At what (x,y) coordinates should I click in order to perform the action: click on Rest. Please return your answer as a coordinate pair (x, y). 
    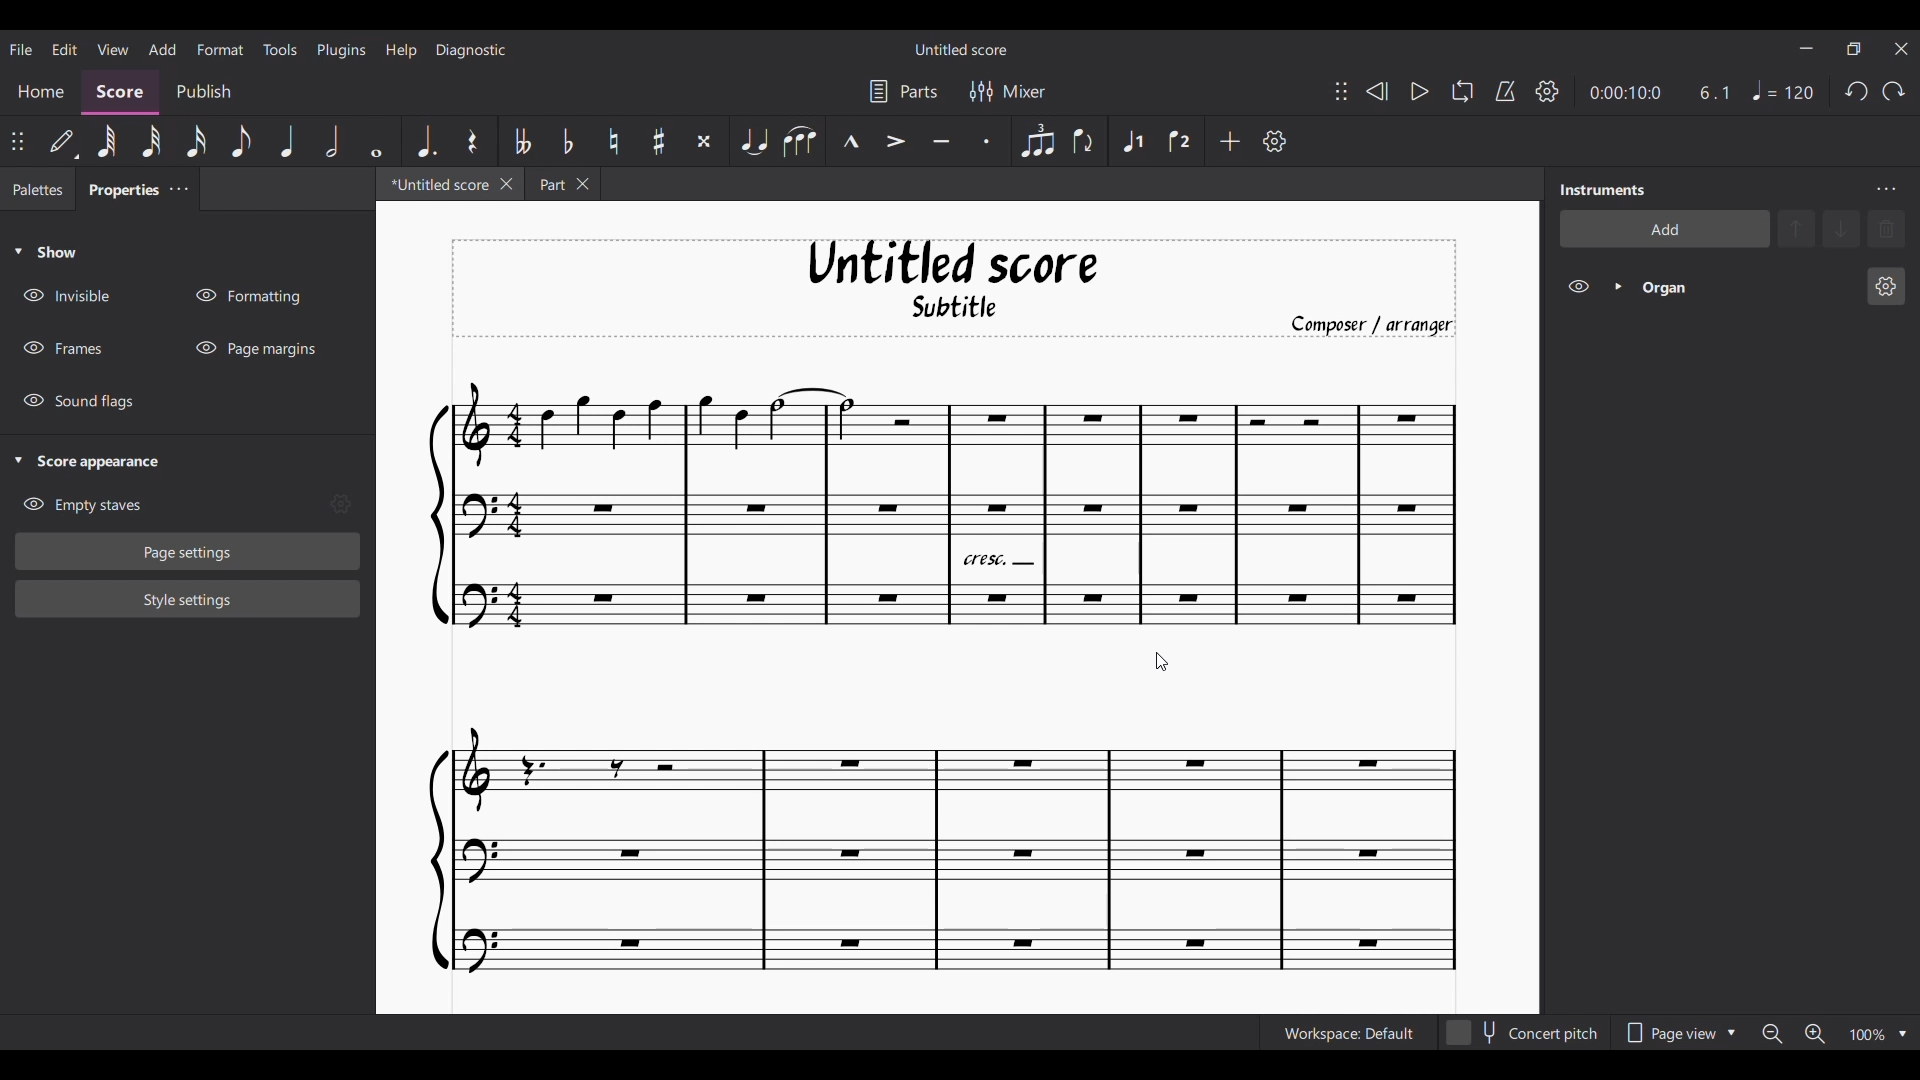
    Looking at the image, I should click on (472, 141).